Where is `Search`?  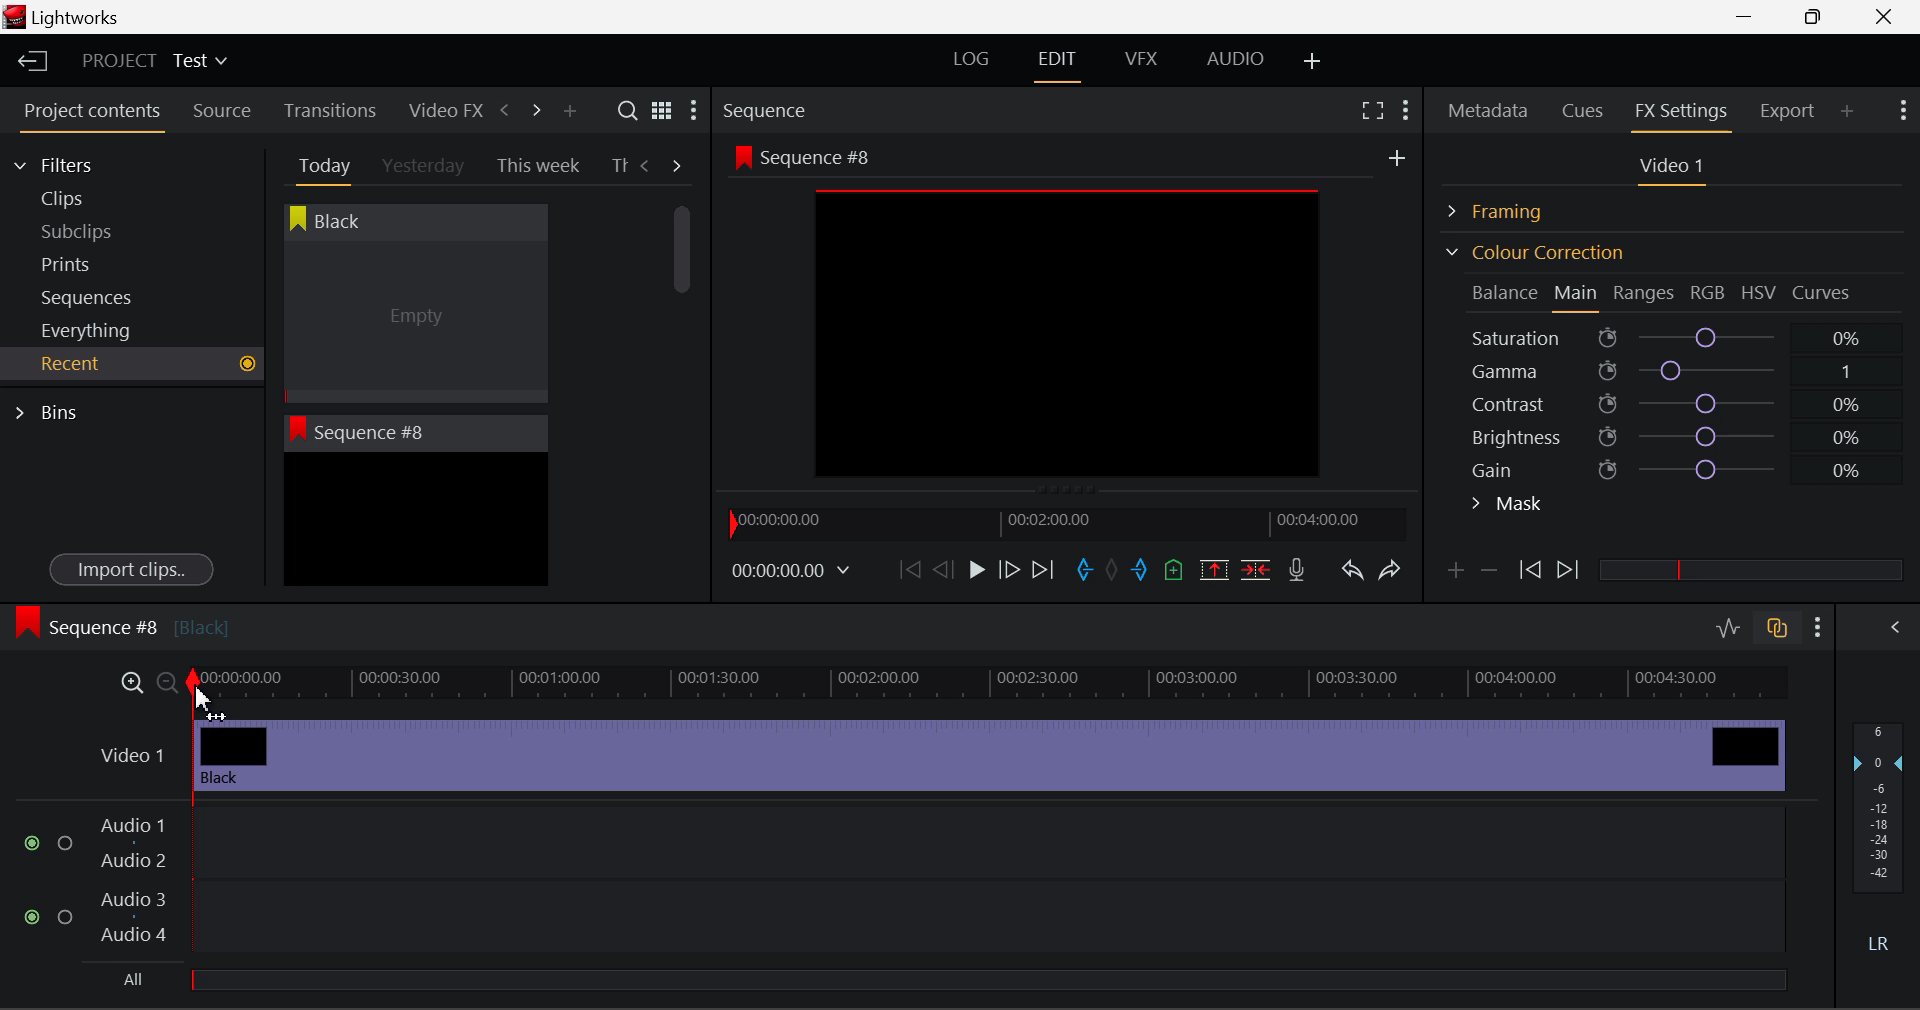 Search is located at coordinates (630, 111).